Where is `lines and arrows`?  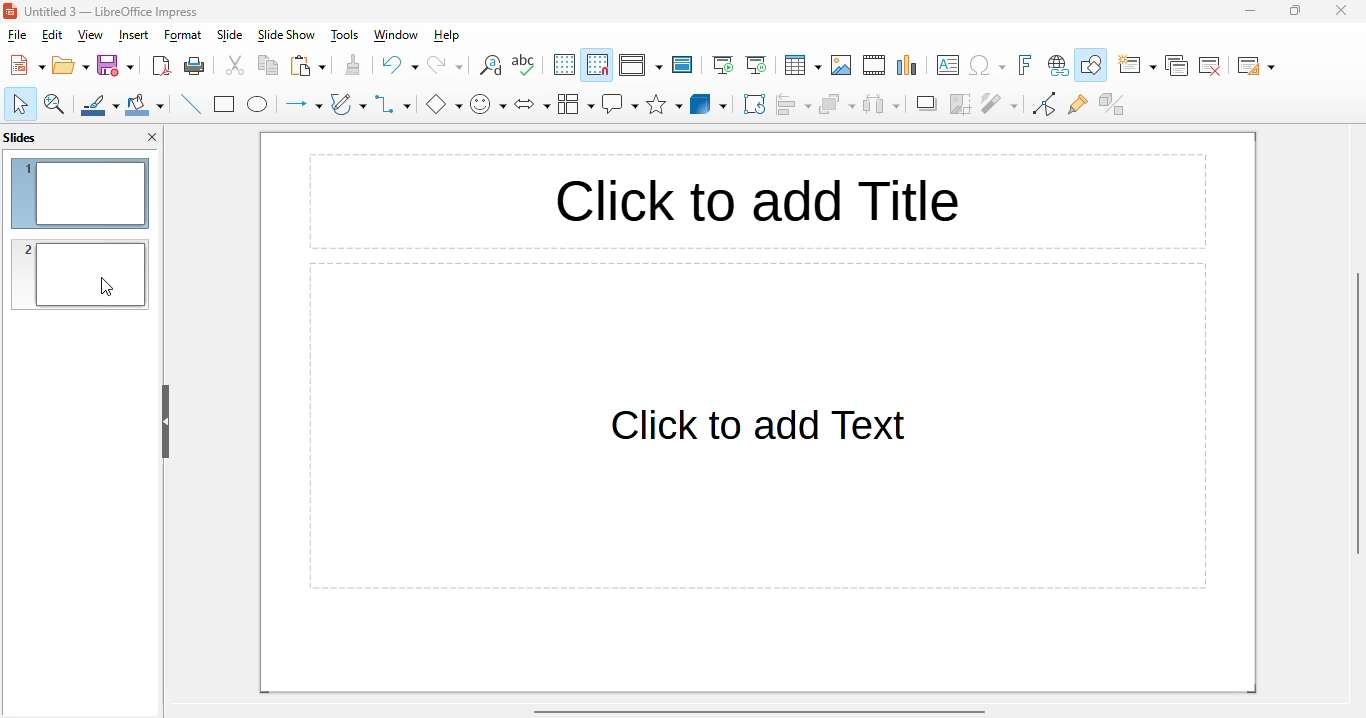 lines and arrows is located at coordinates (303, 105).